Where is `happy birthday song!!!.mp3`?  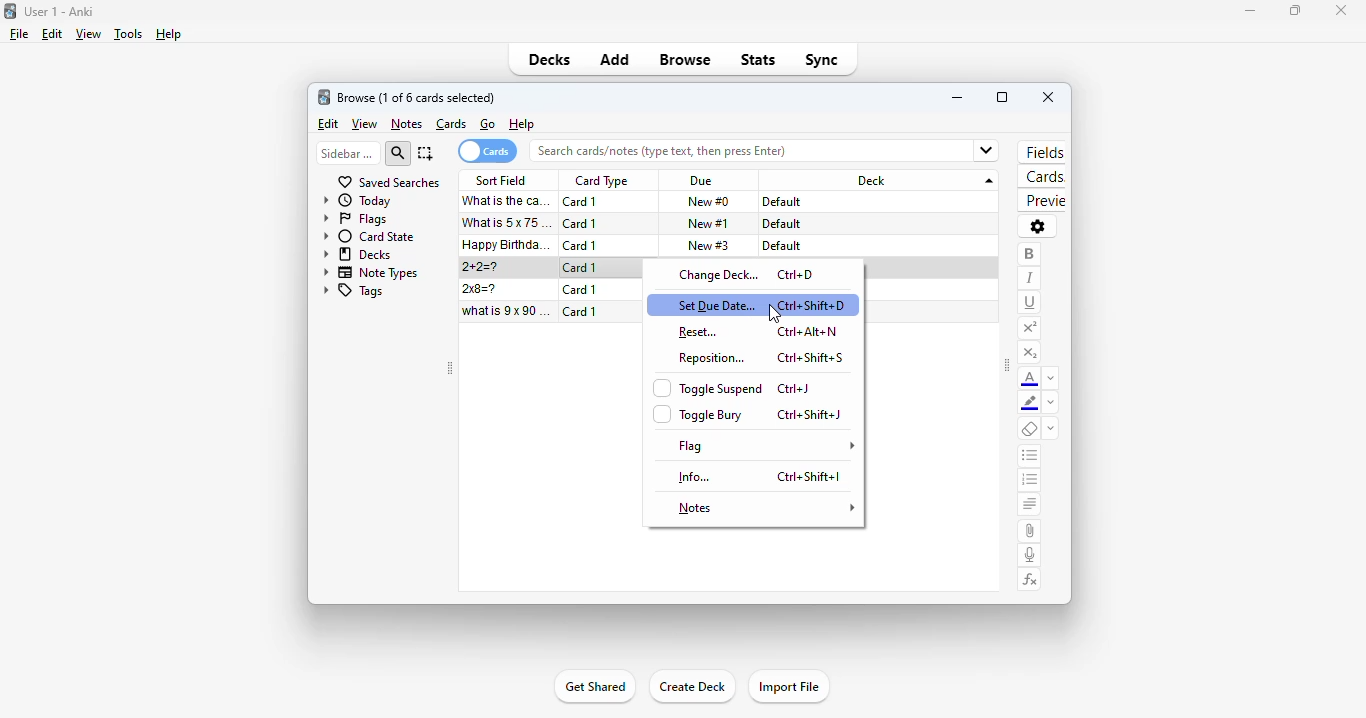
happy birthday song!!!.mp3 is located at coordinates (507, 245).